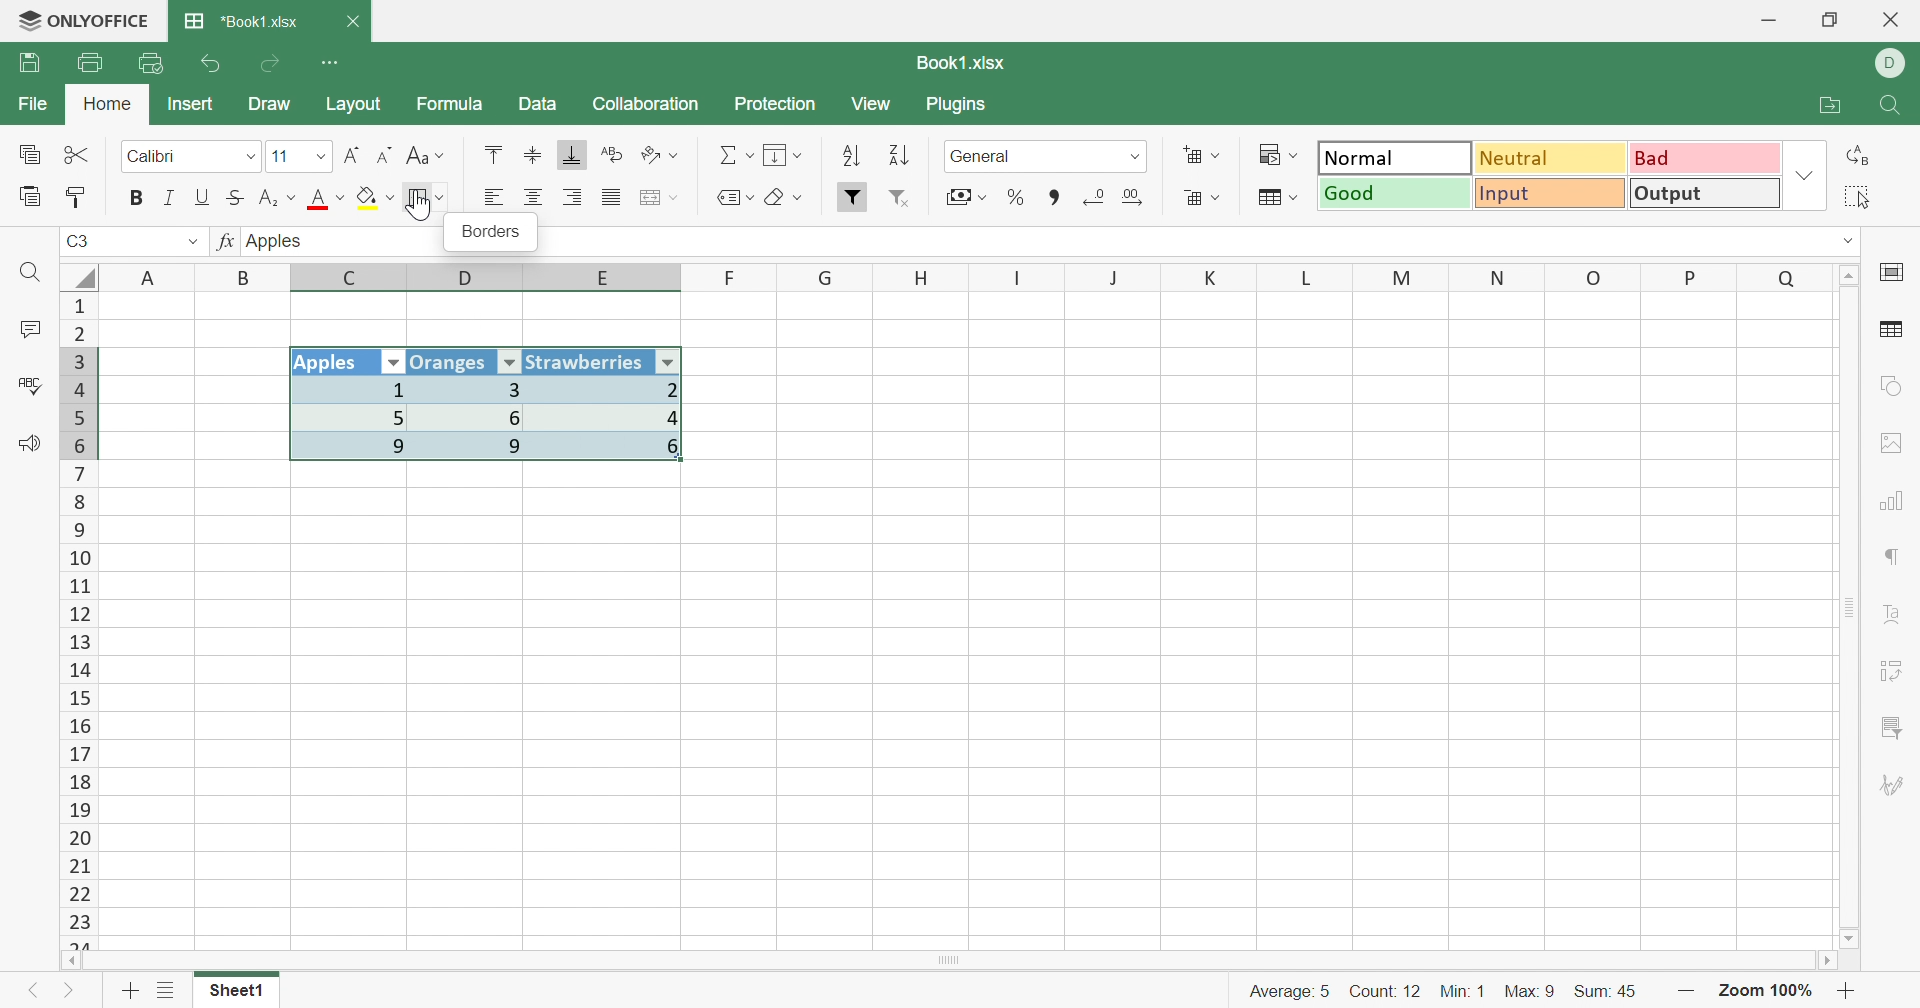 This screenshot has height=1008, width=1920. Describe the element at coordinates (279, 240) in the screenshot. I see `Apples` at that location.